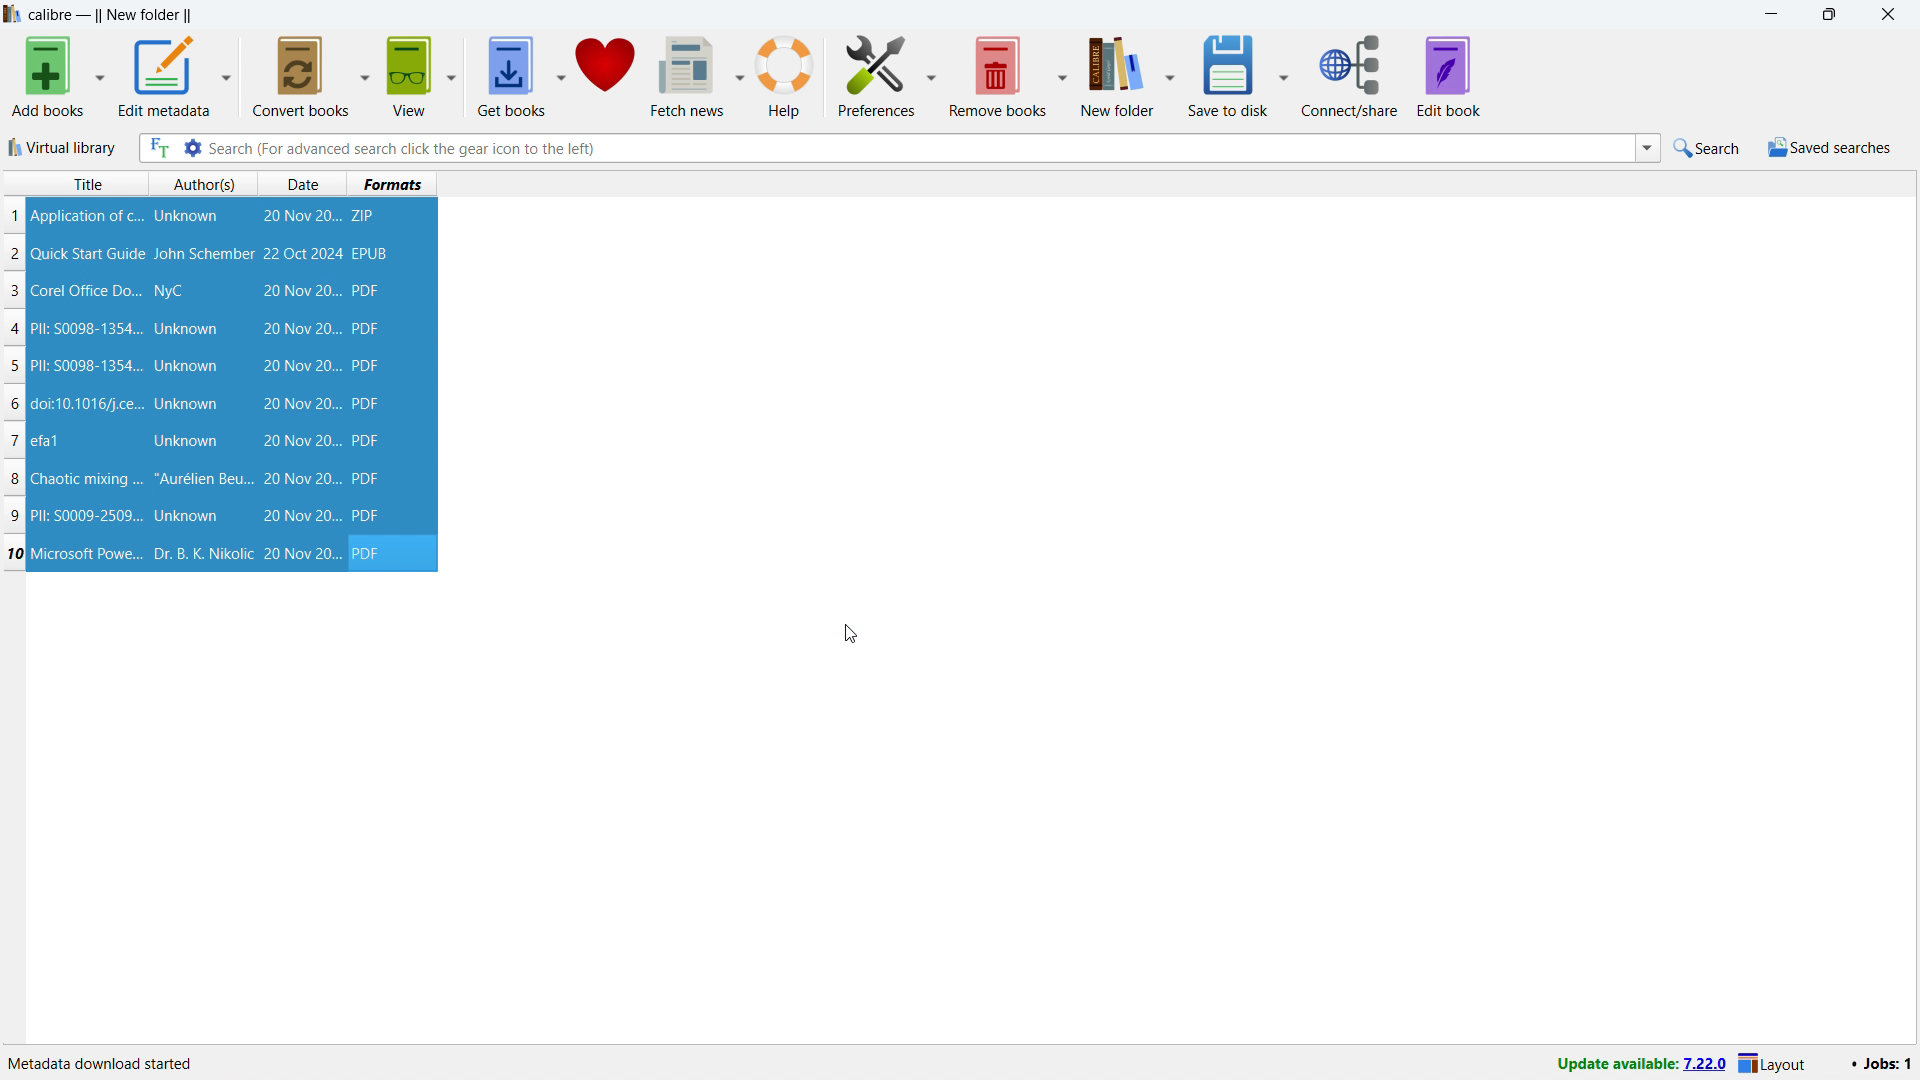 This screenshot has height=1080, width=1920. Describe the element at coordinates (13, 405) in the screenshot. I see `6` at that location.